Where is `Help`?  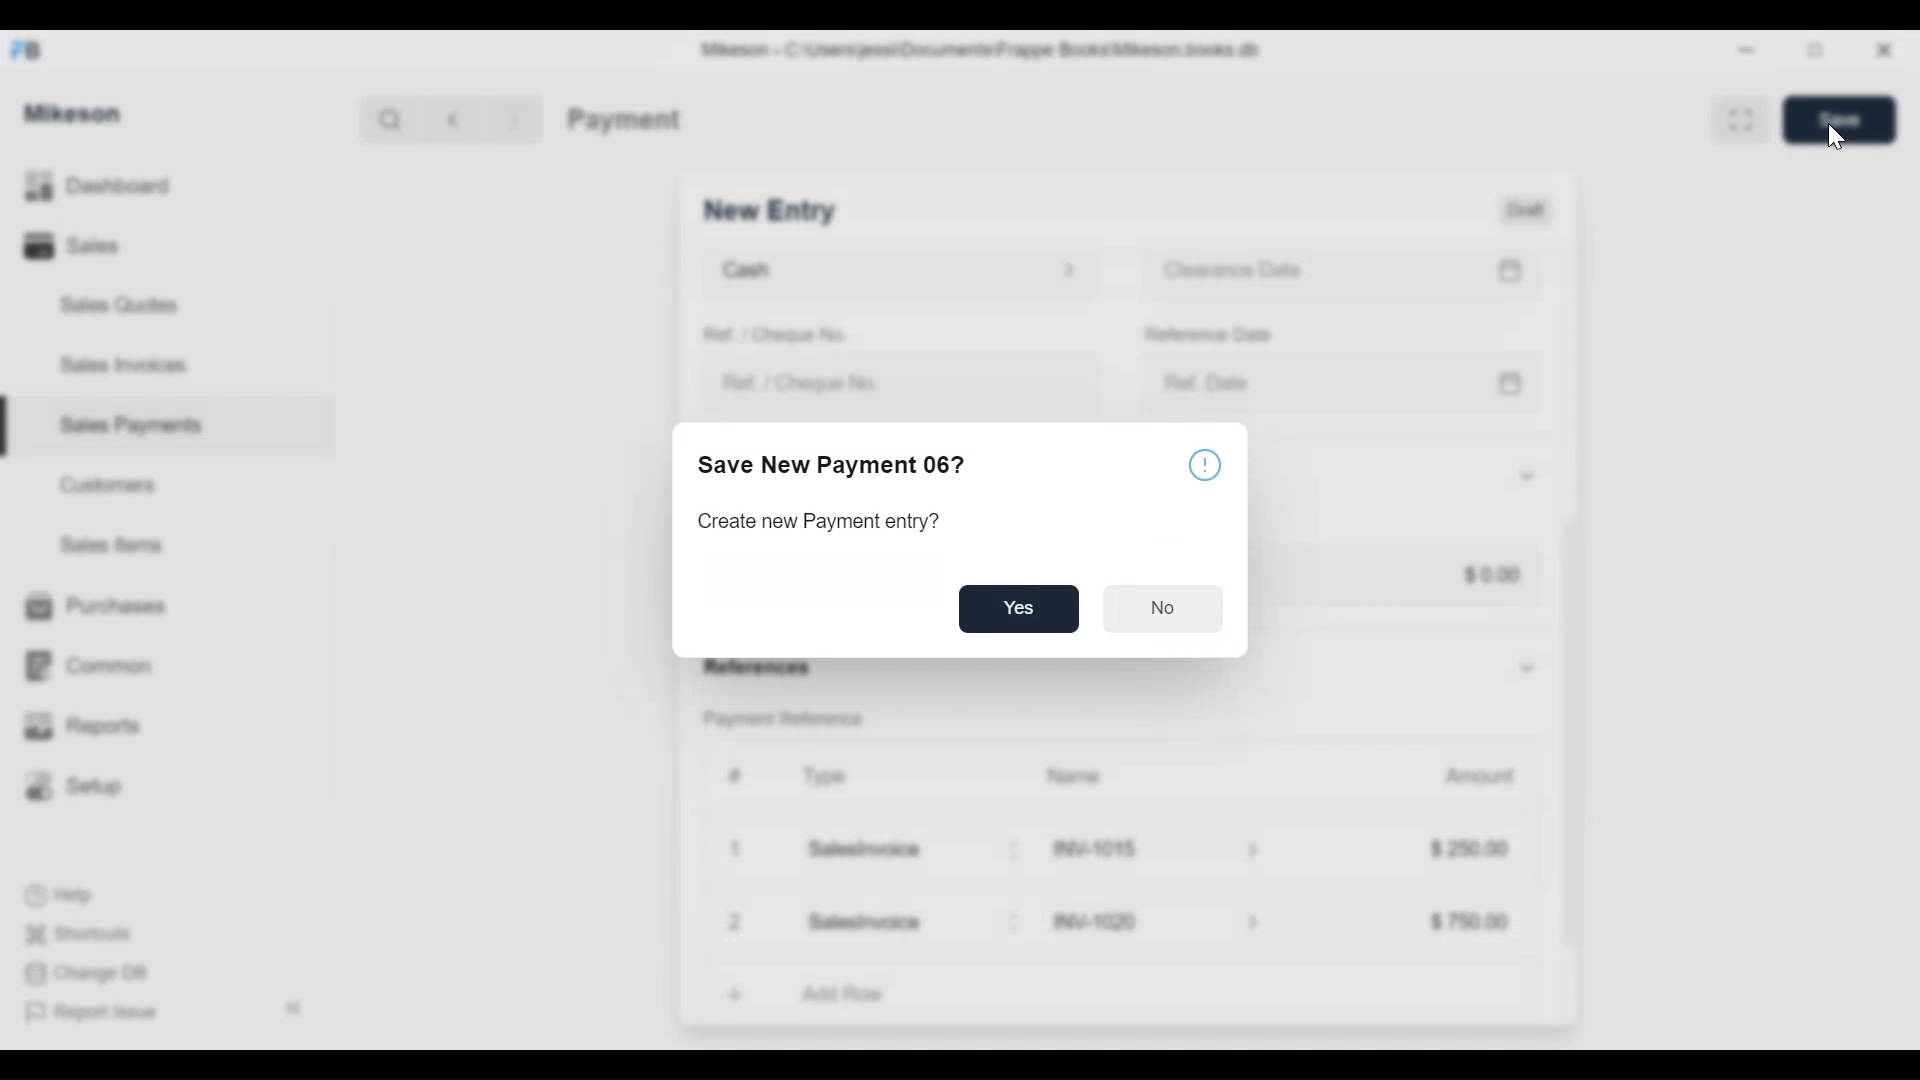
Help is located at coordinates (74, 895).